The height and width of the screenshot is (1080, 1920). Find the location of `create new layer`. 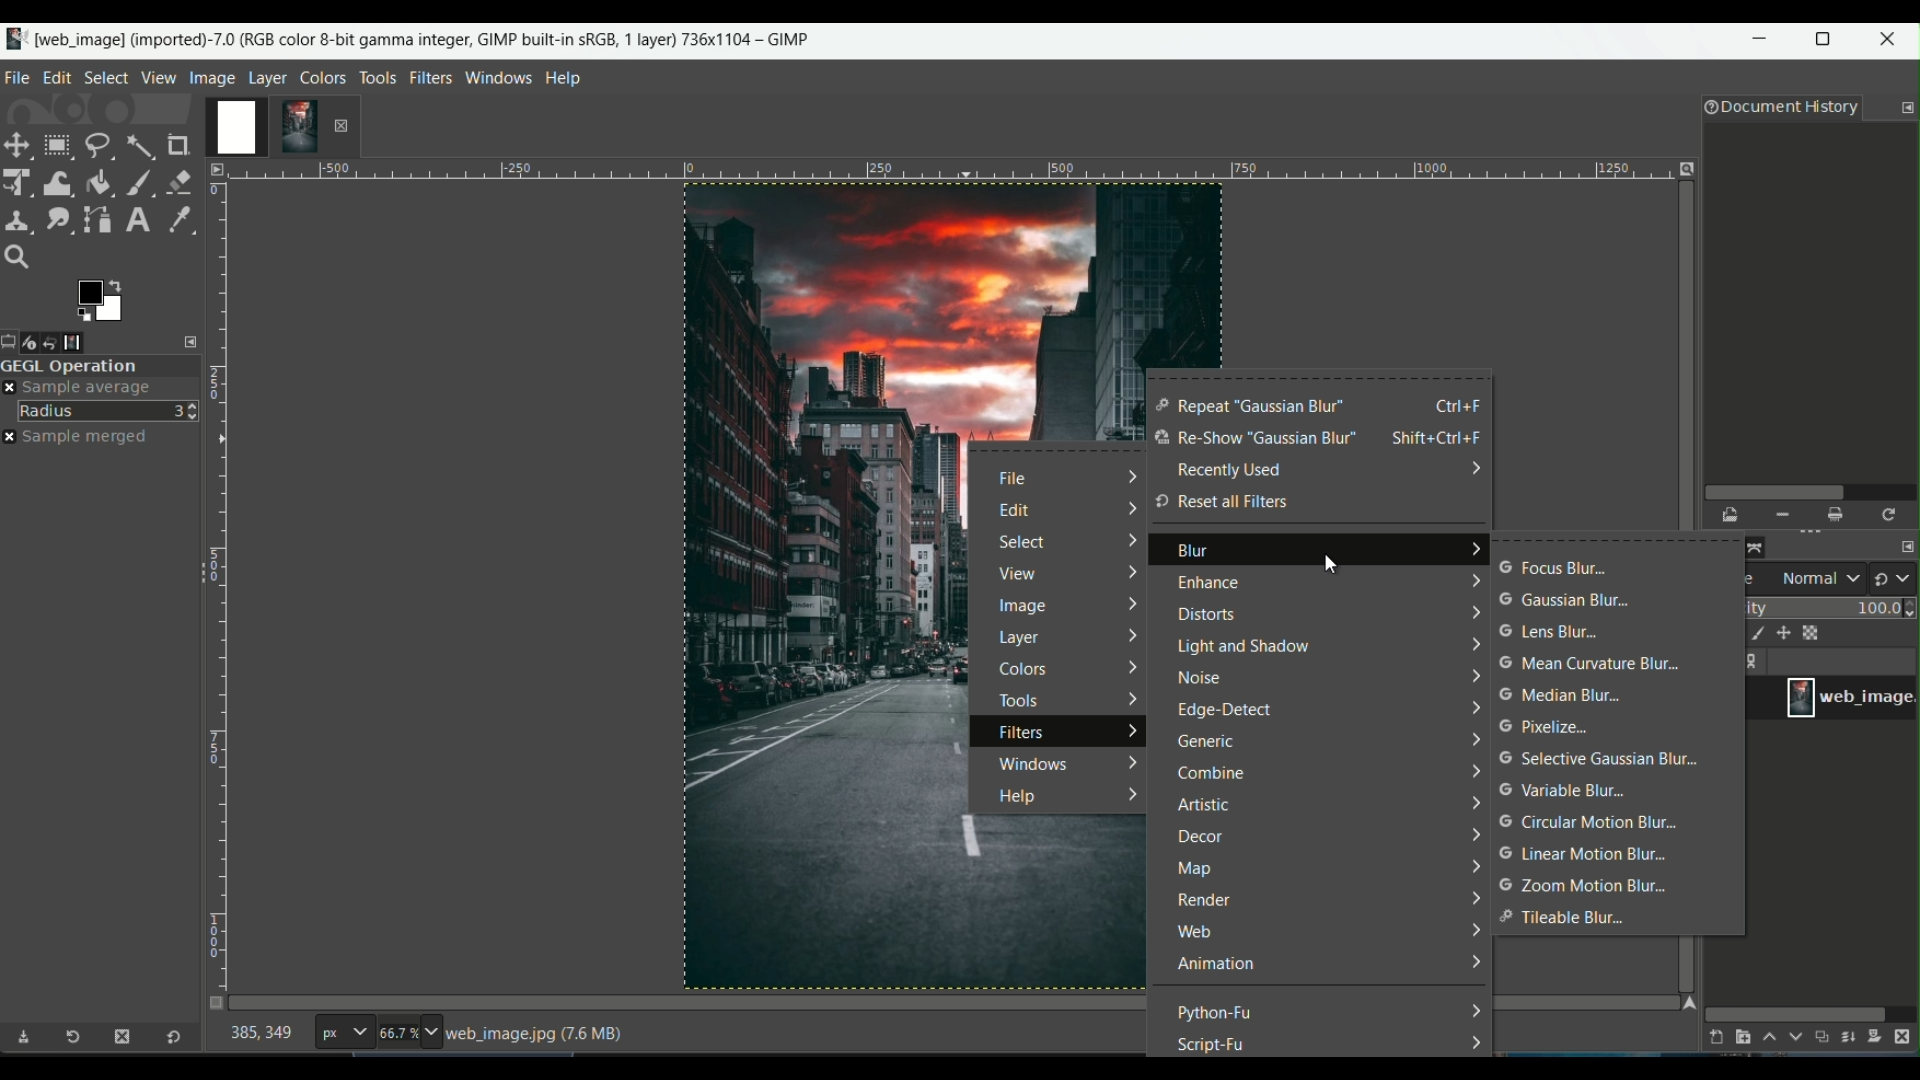

create new layer is located at coordinates (1712, 1037).